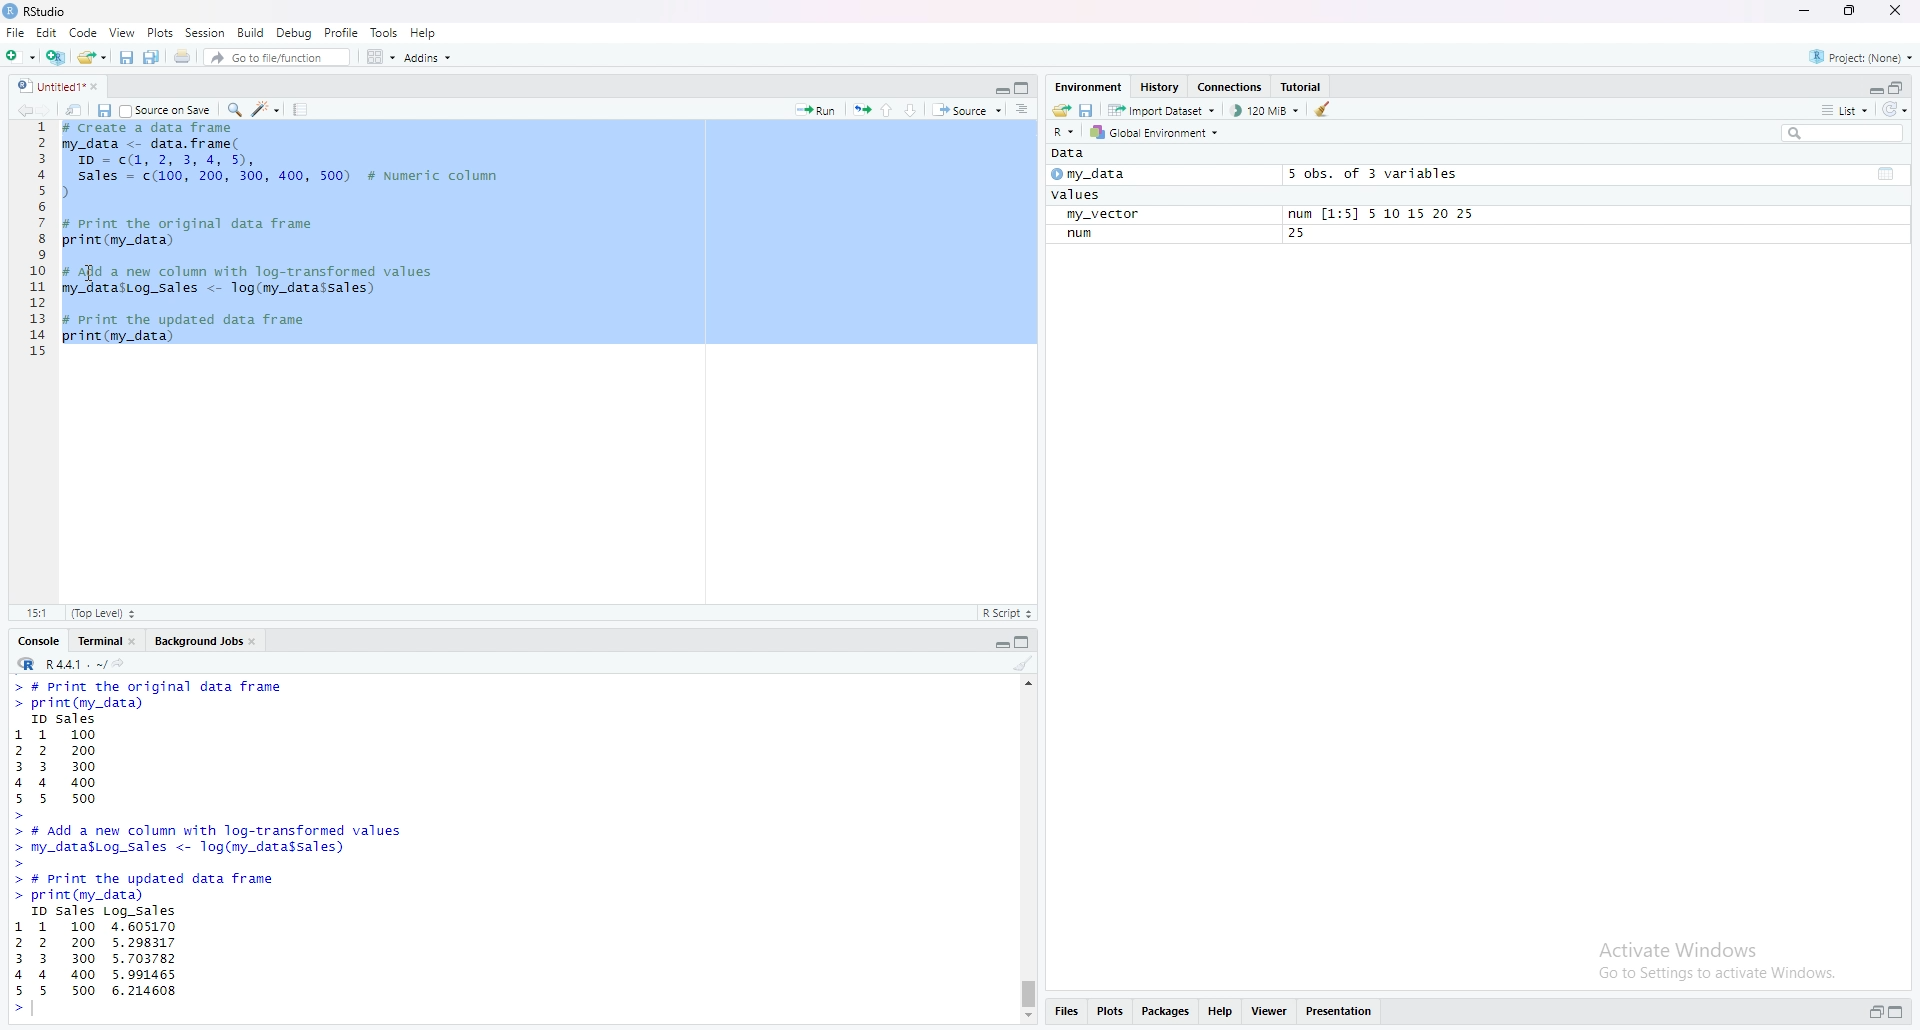  I want to click on Background jobs, so click(200, 643).